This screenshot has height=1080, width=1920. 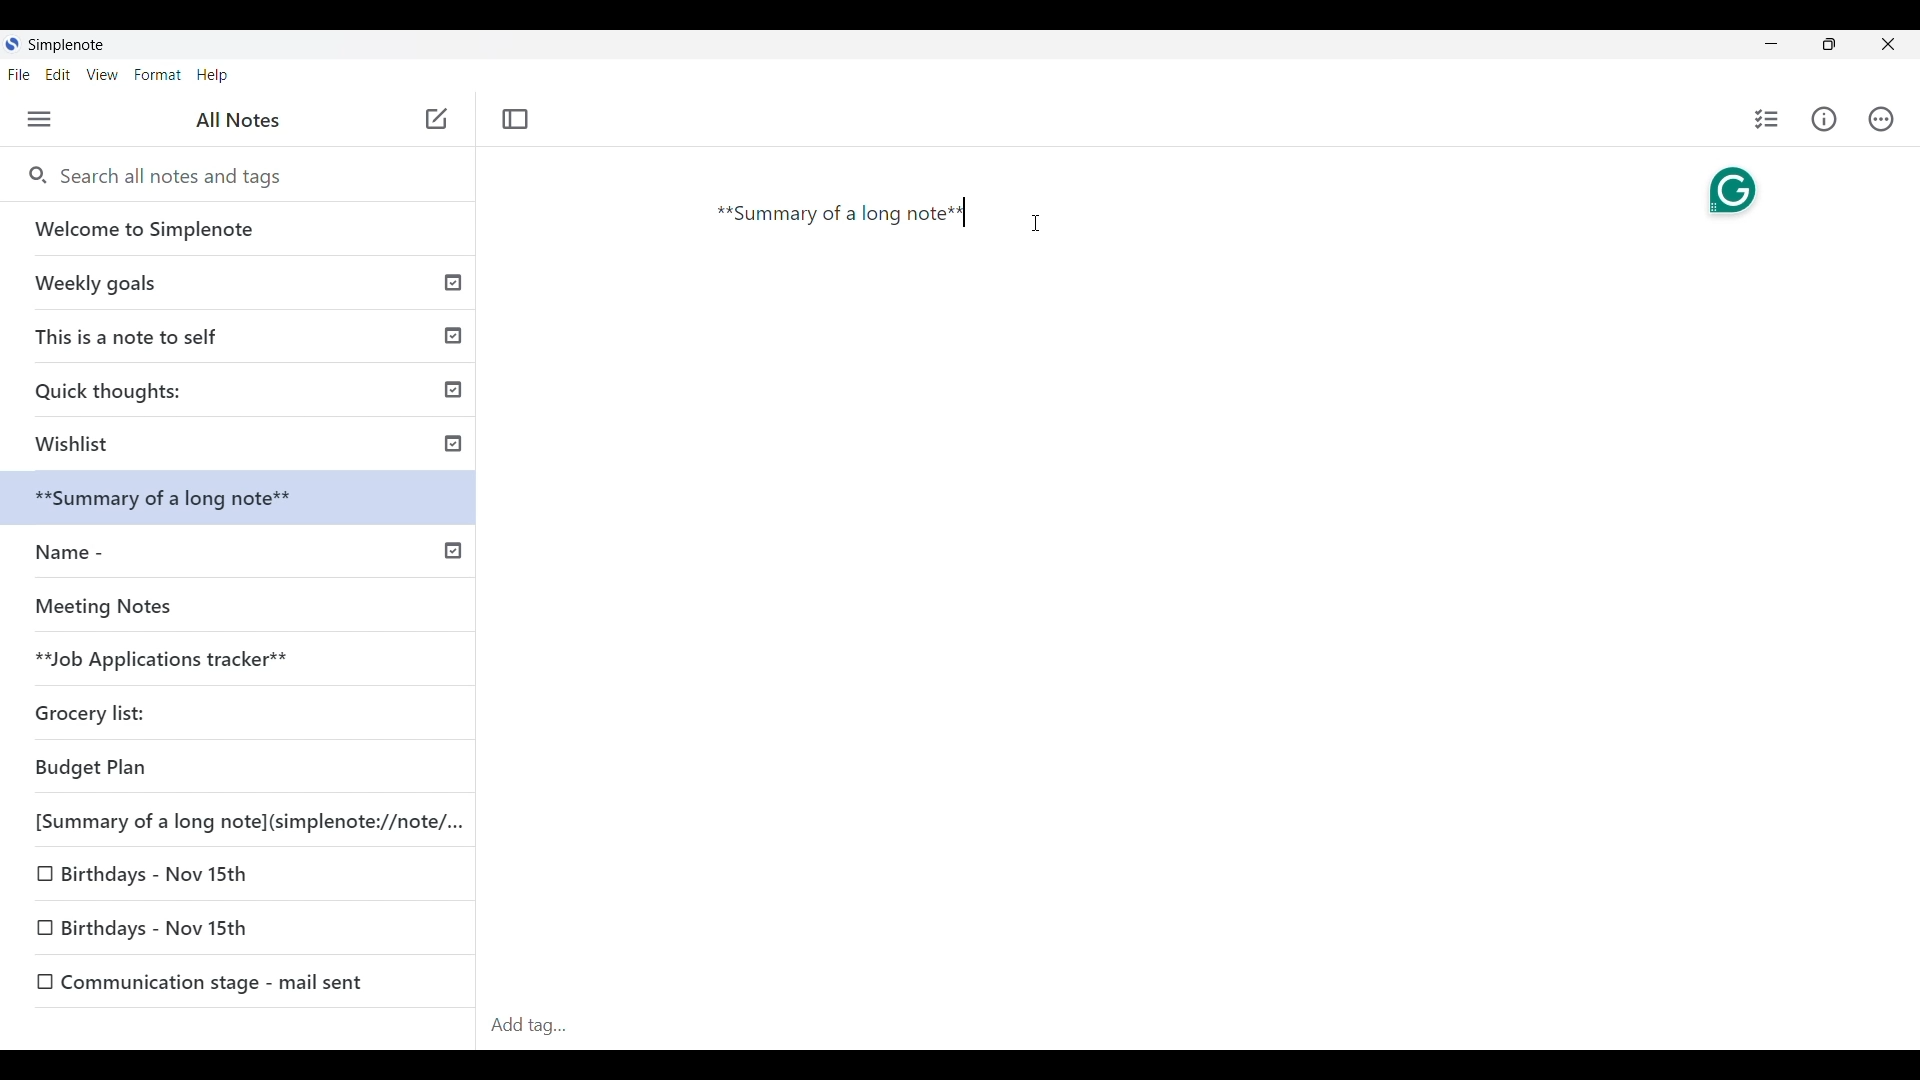 I want to click on Name, so click(x=241, y=549).